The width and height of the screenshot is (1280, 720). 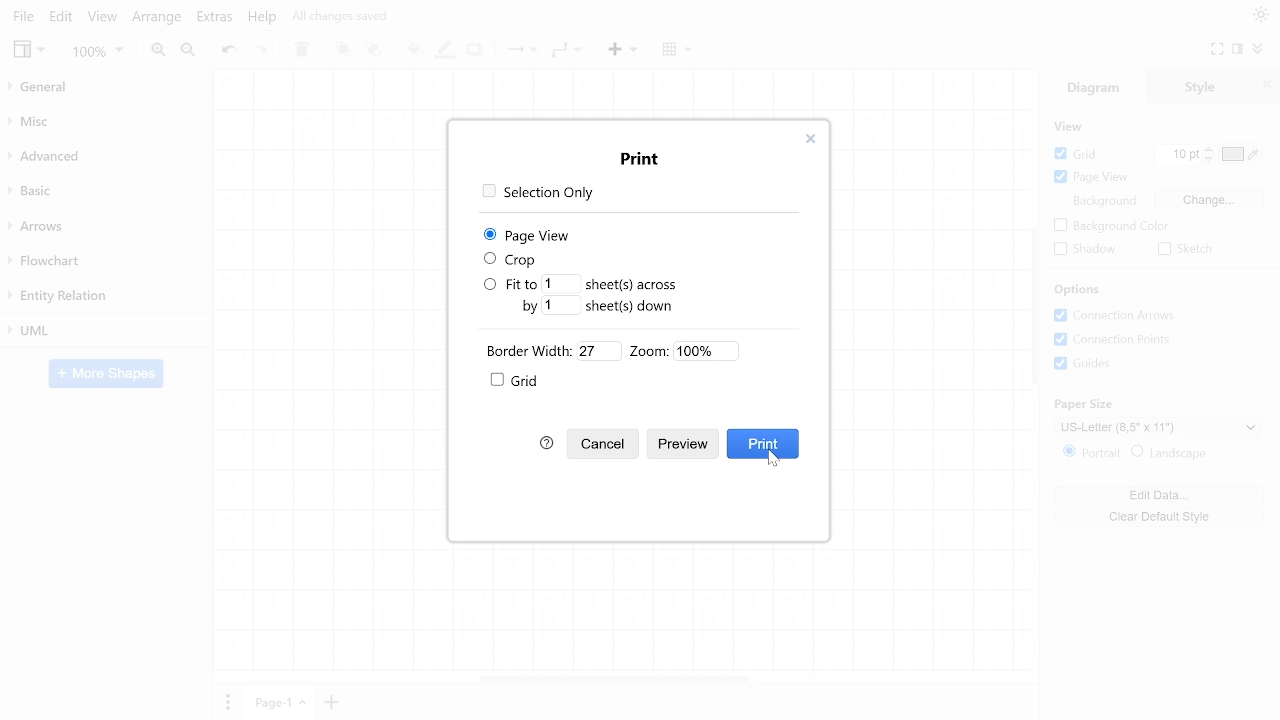 I want to click on Diagram, so click(x=1090, y=86).